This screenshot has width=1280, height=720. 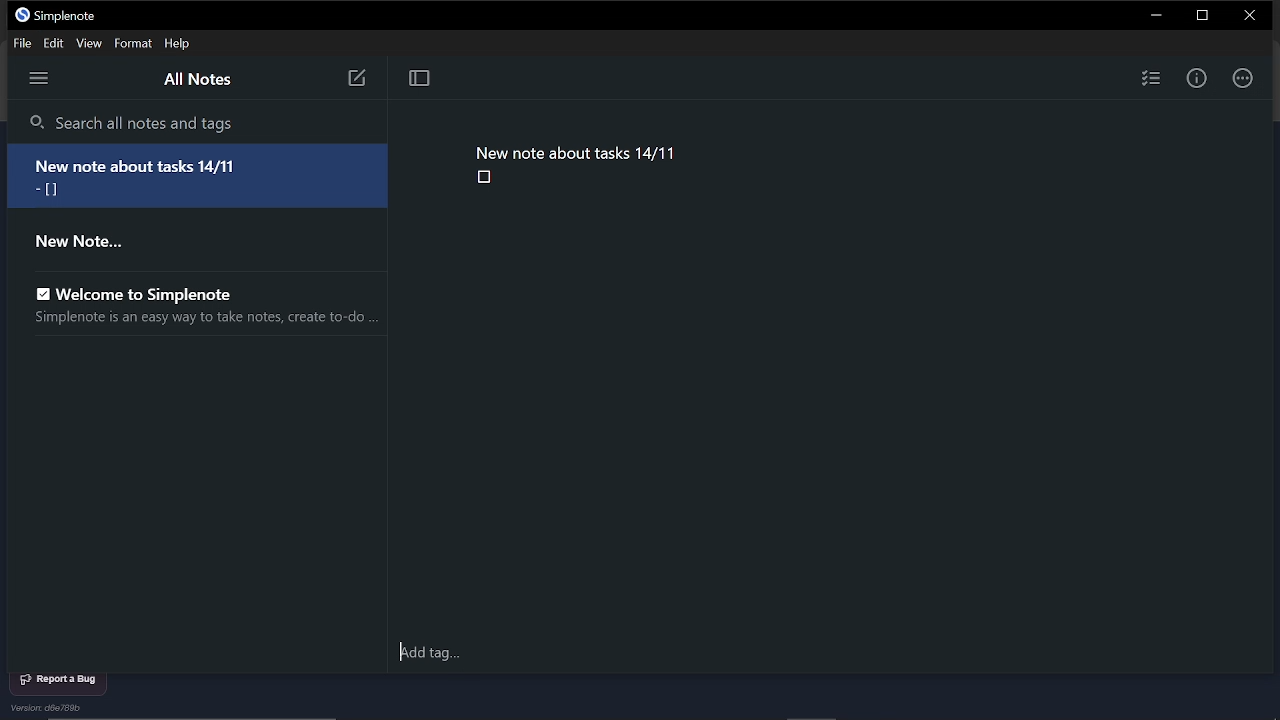 I want to click on Version d6e788b, so click(x=51, y=708).